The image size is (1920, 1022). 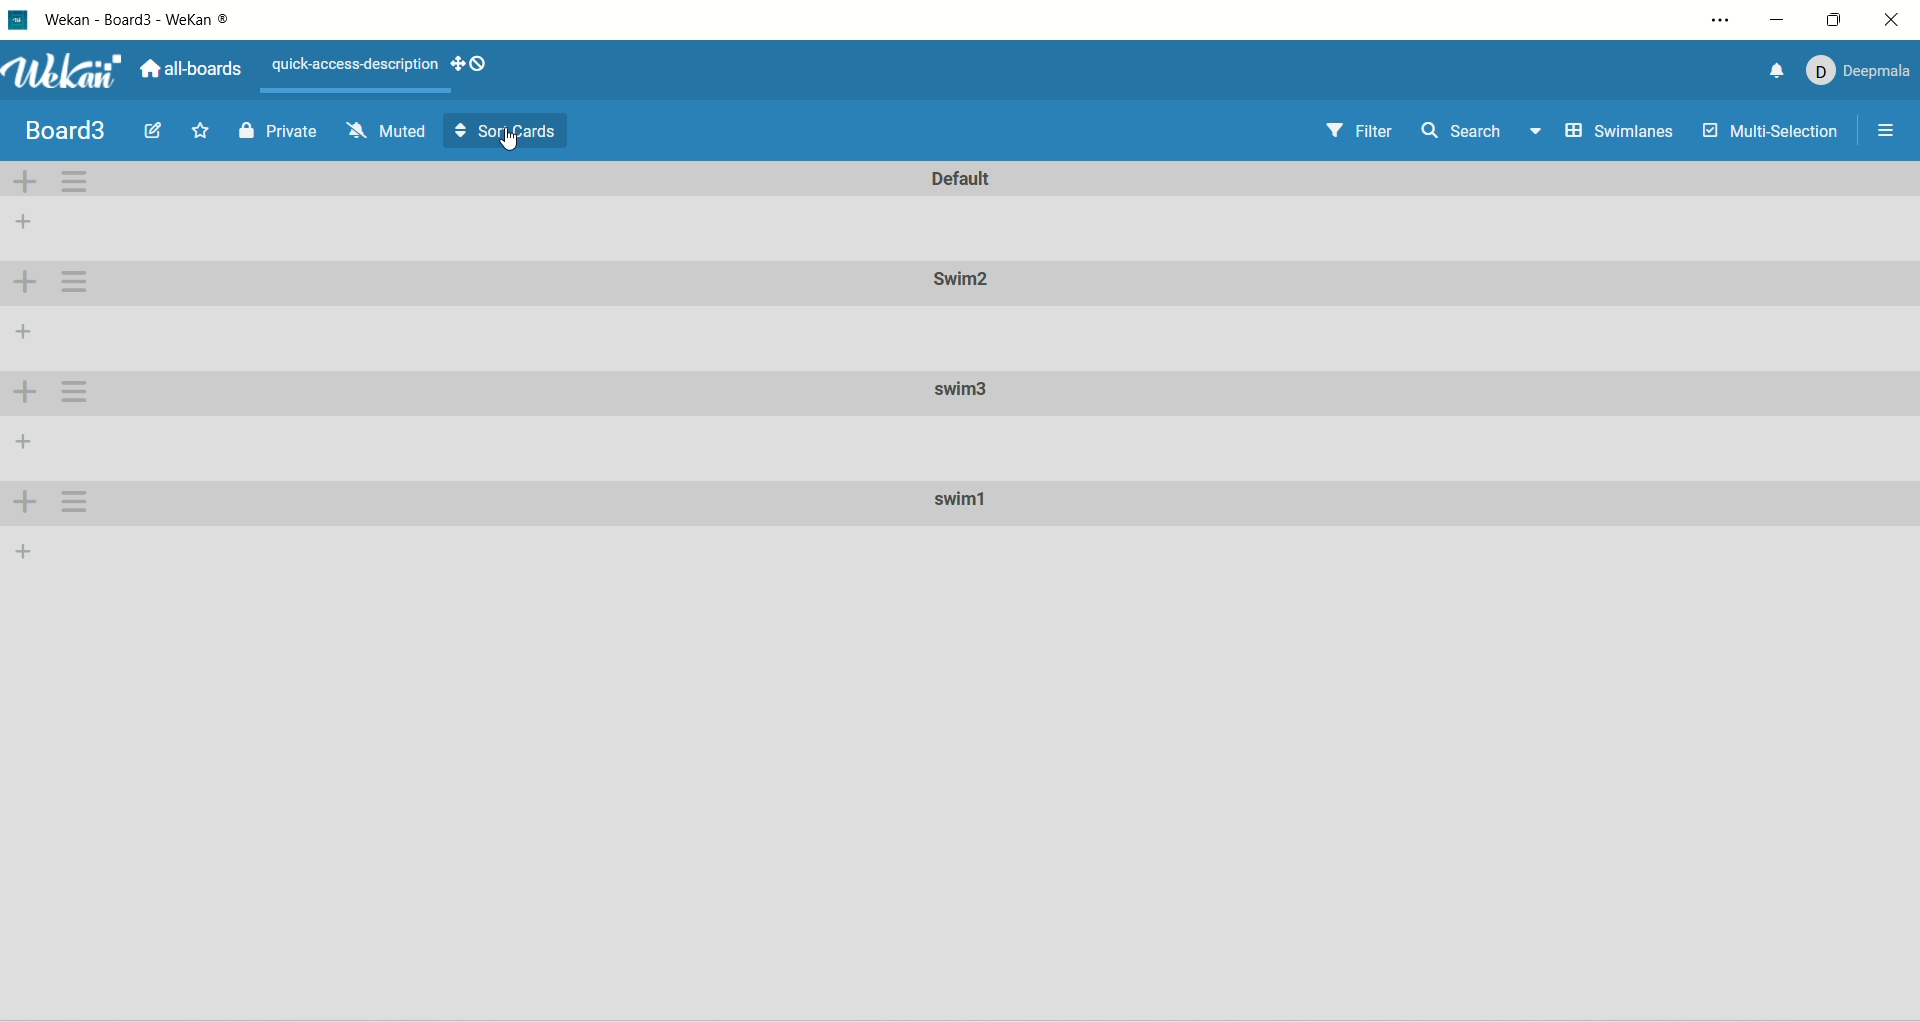 I want to click on search, so click(x=1483, y=131).